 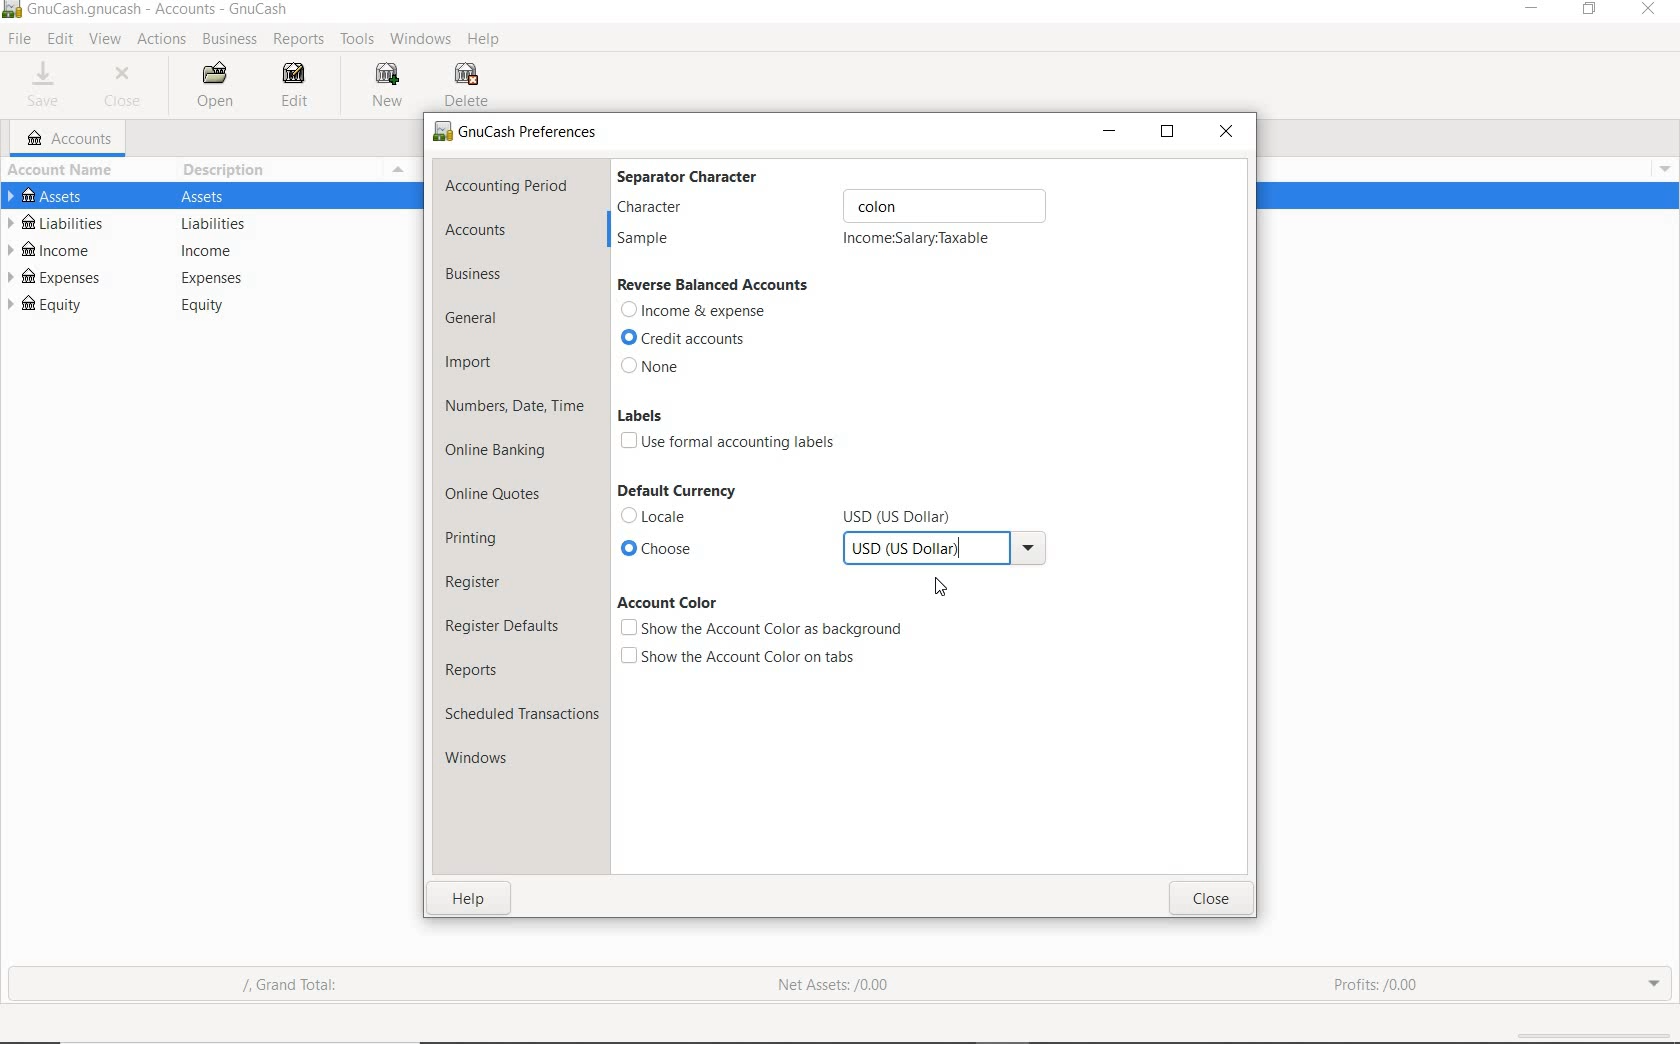 I want to click on credit accounts, so click(x=689, y=339).